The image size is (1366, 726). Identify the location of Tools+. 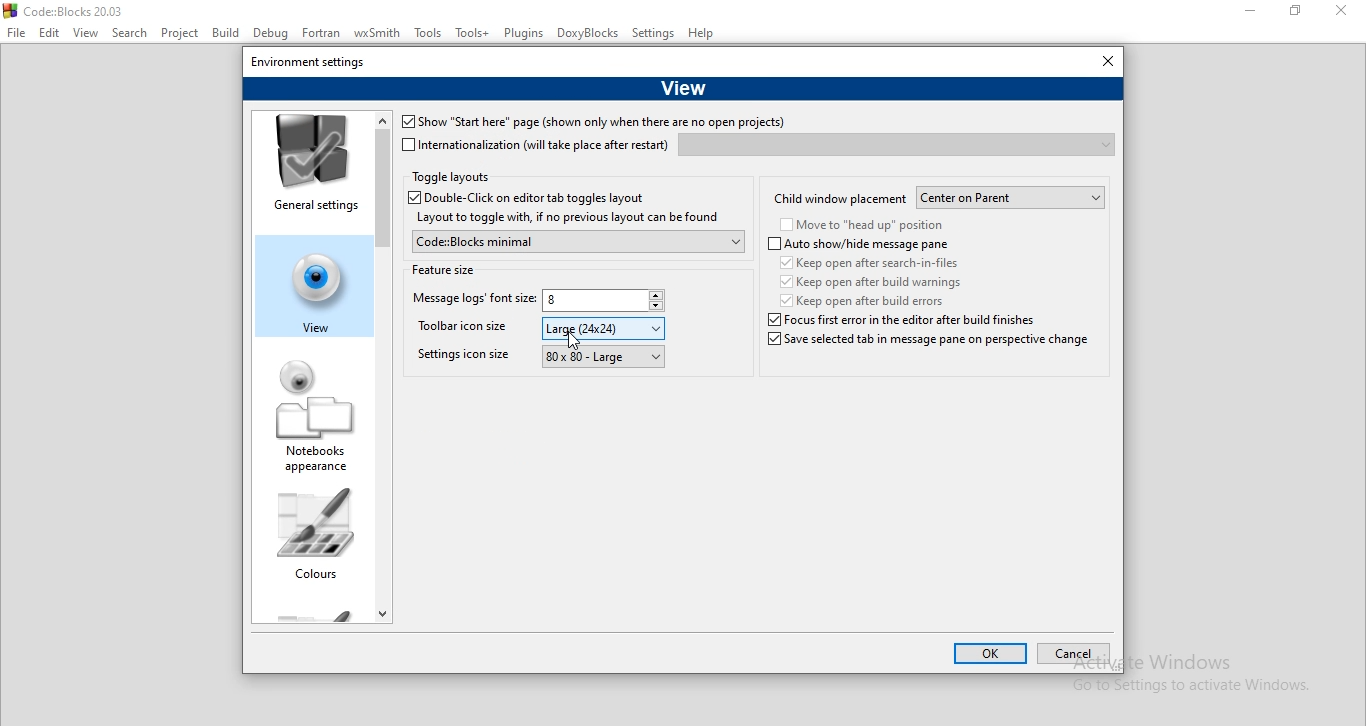
(473, 34).